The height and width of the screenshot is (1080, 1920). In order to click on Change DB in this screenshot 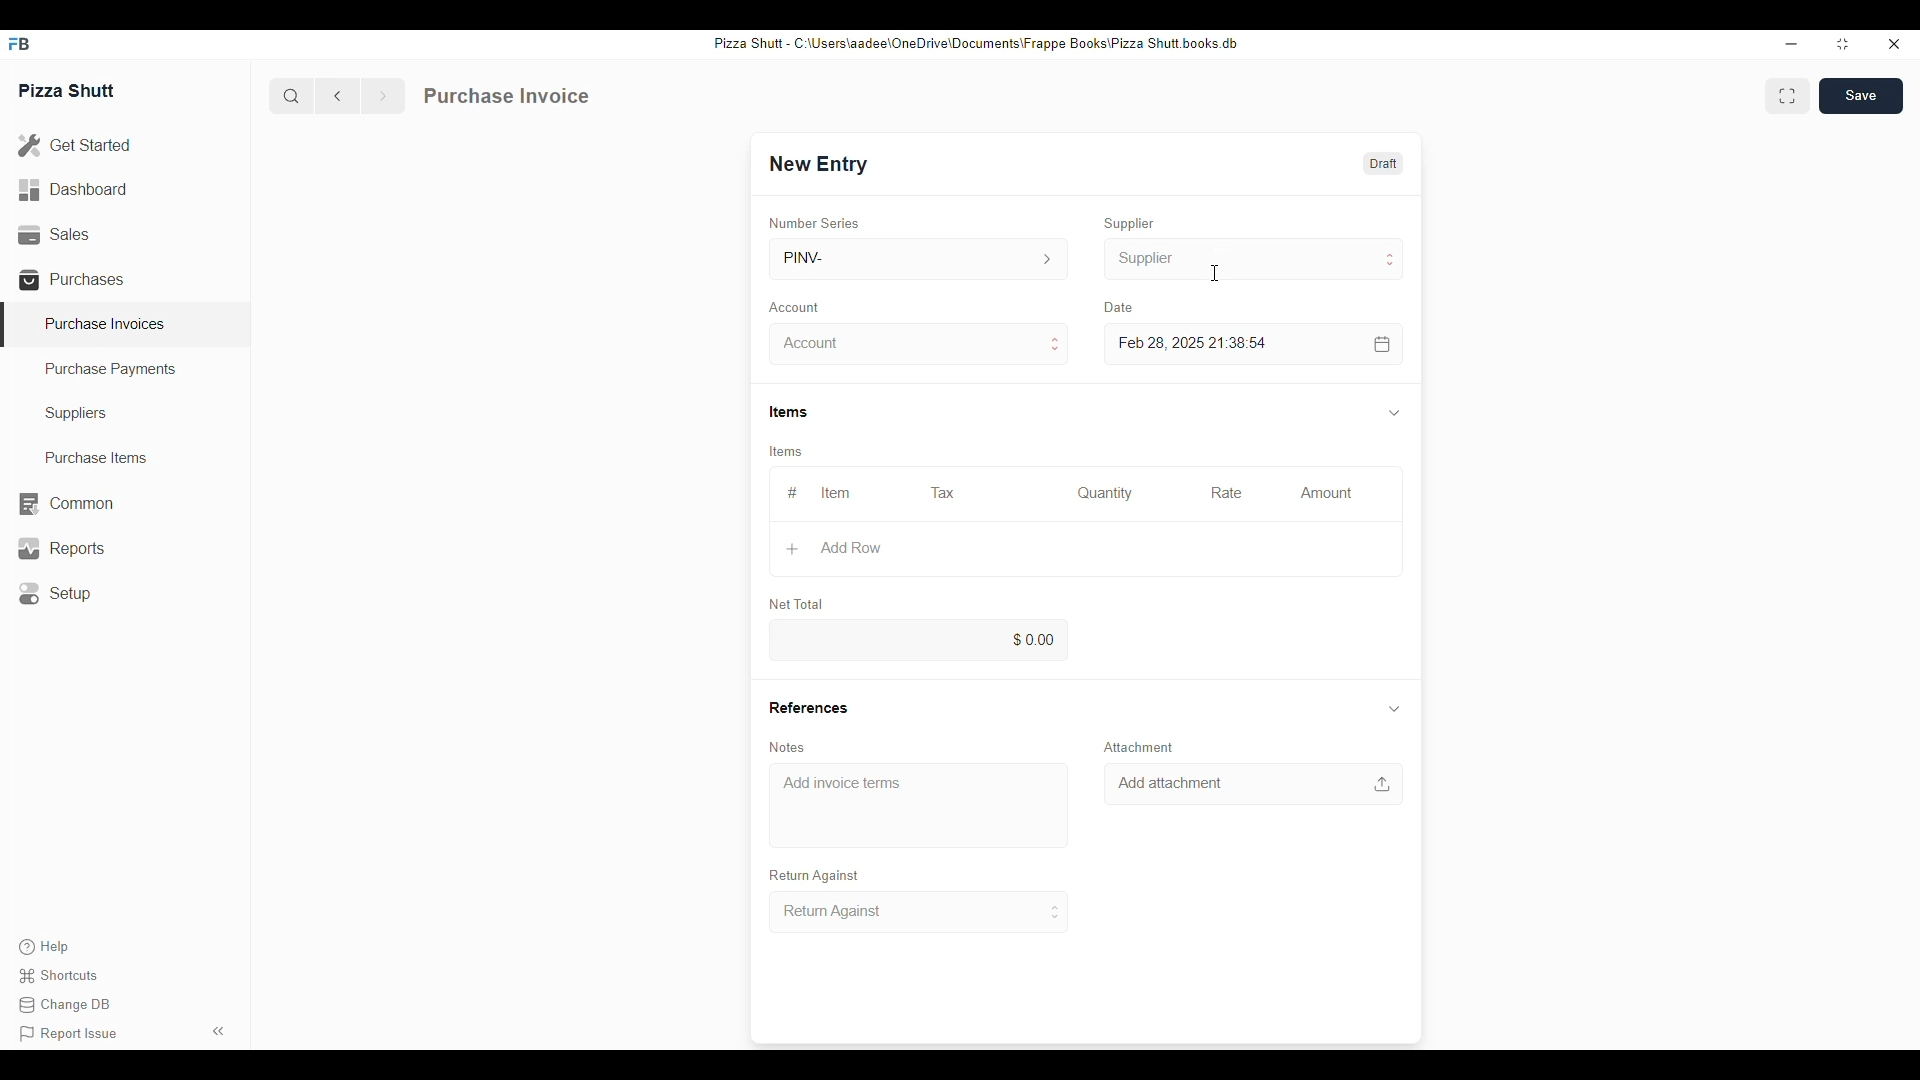, I will do `click(69, 1007)`.